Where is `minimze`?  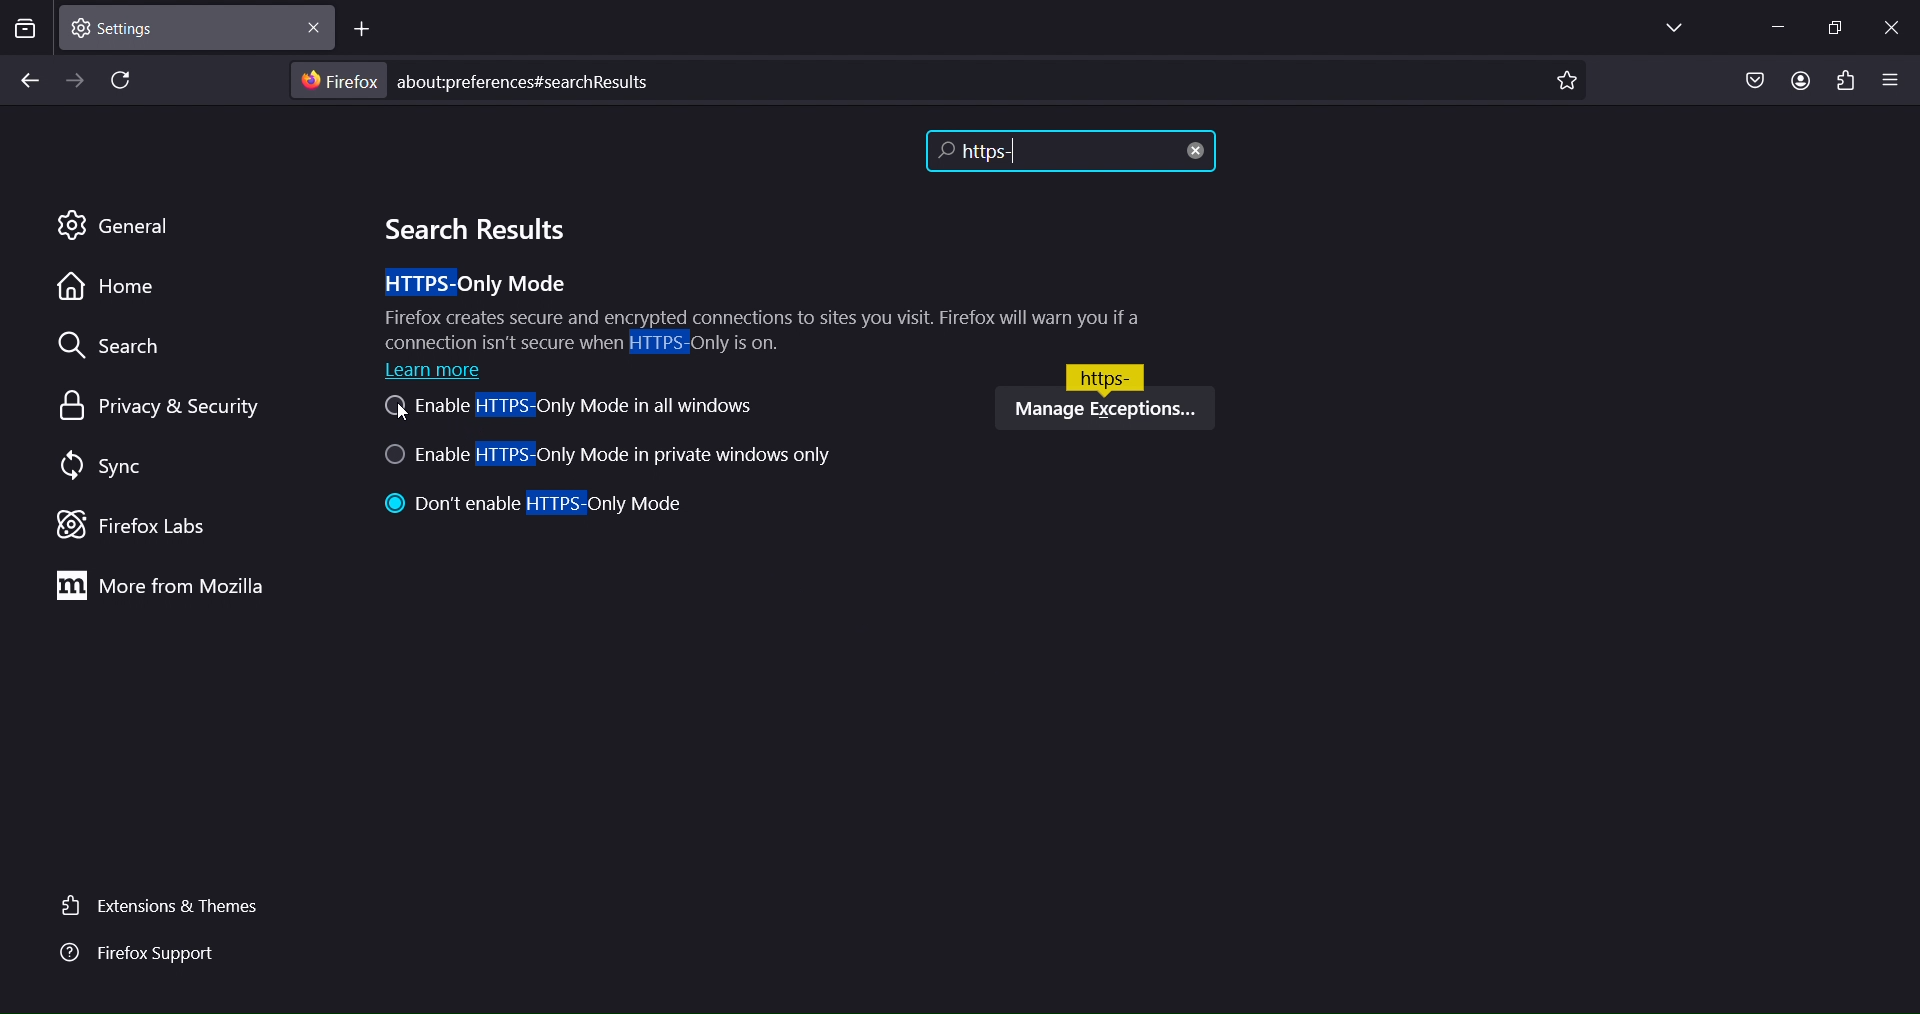
minimze is located at coordinates (1783, 28).